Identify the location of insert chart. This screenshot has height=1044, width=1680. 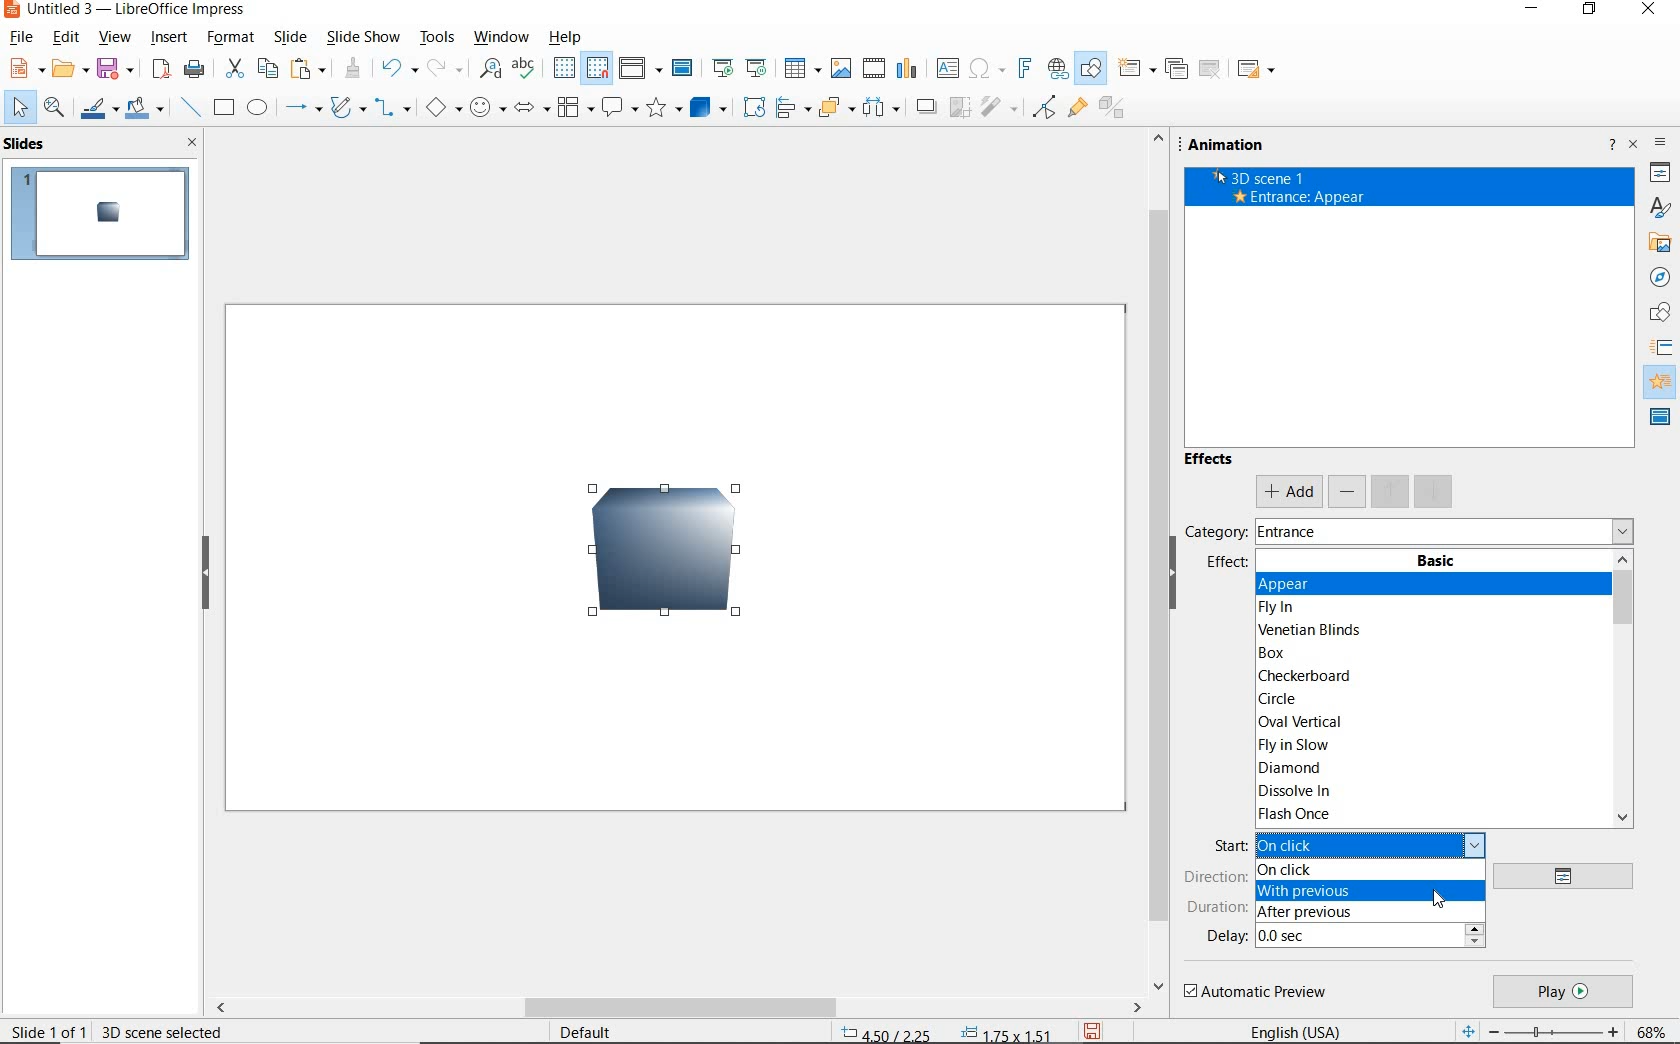
(908, 70).